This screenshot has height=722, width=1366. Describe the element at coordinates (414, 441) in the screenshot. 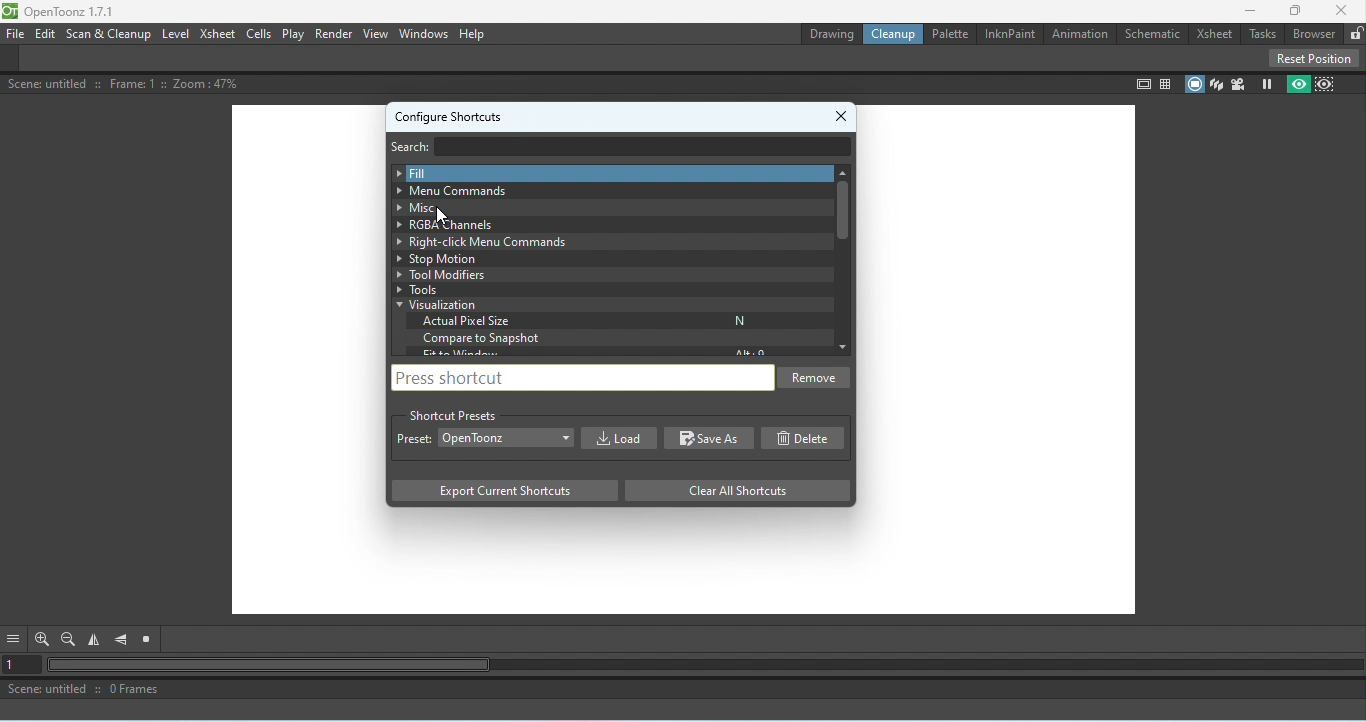

I see `Preset` at that location.